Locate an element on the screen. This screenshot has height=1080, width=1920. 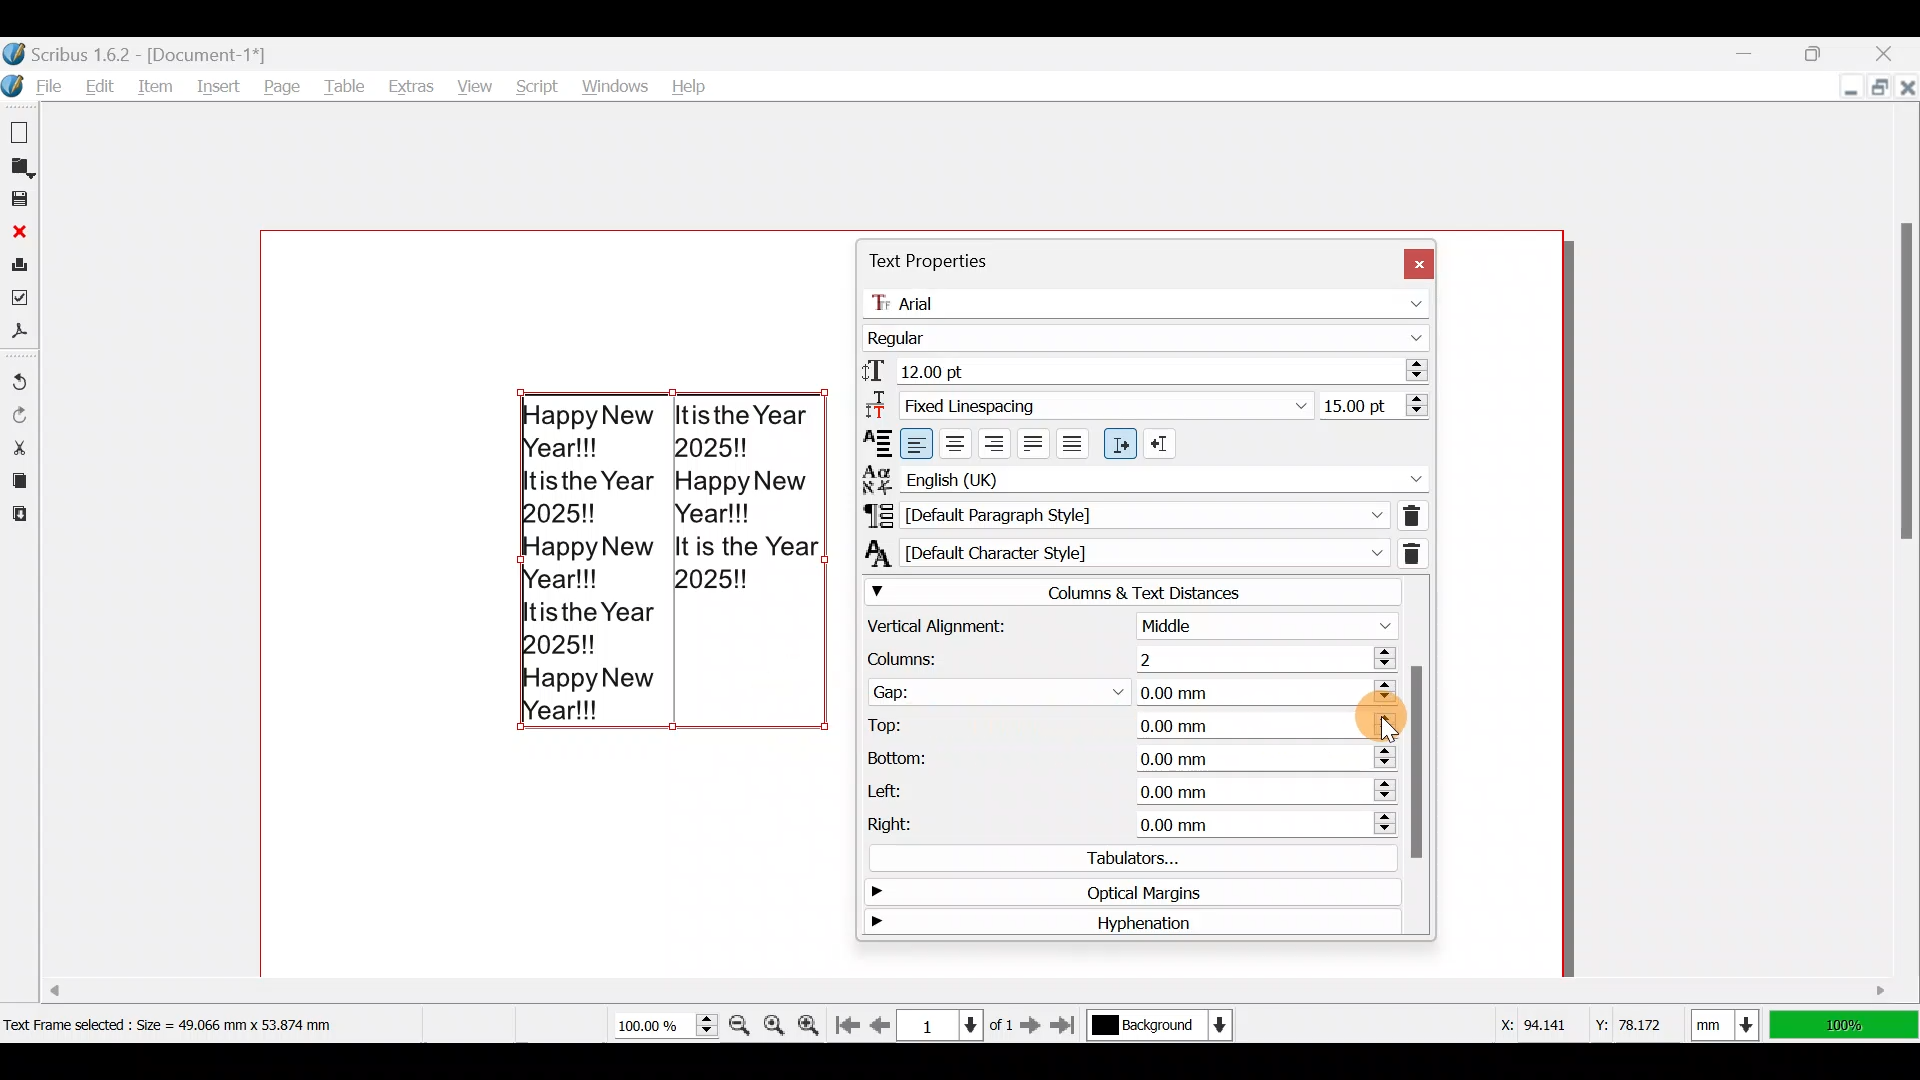
Close is located at coordinates (19, 231).